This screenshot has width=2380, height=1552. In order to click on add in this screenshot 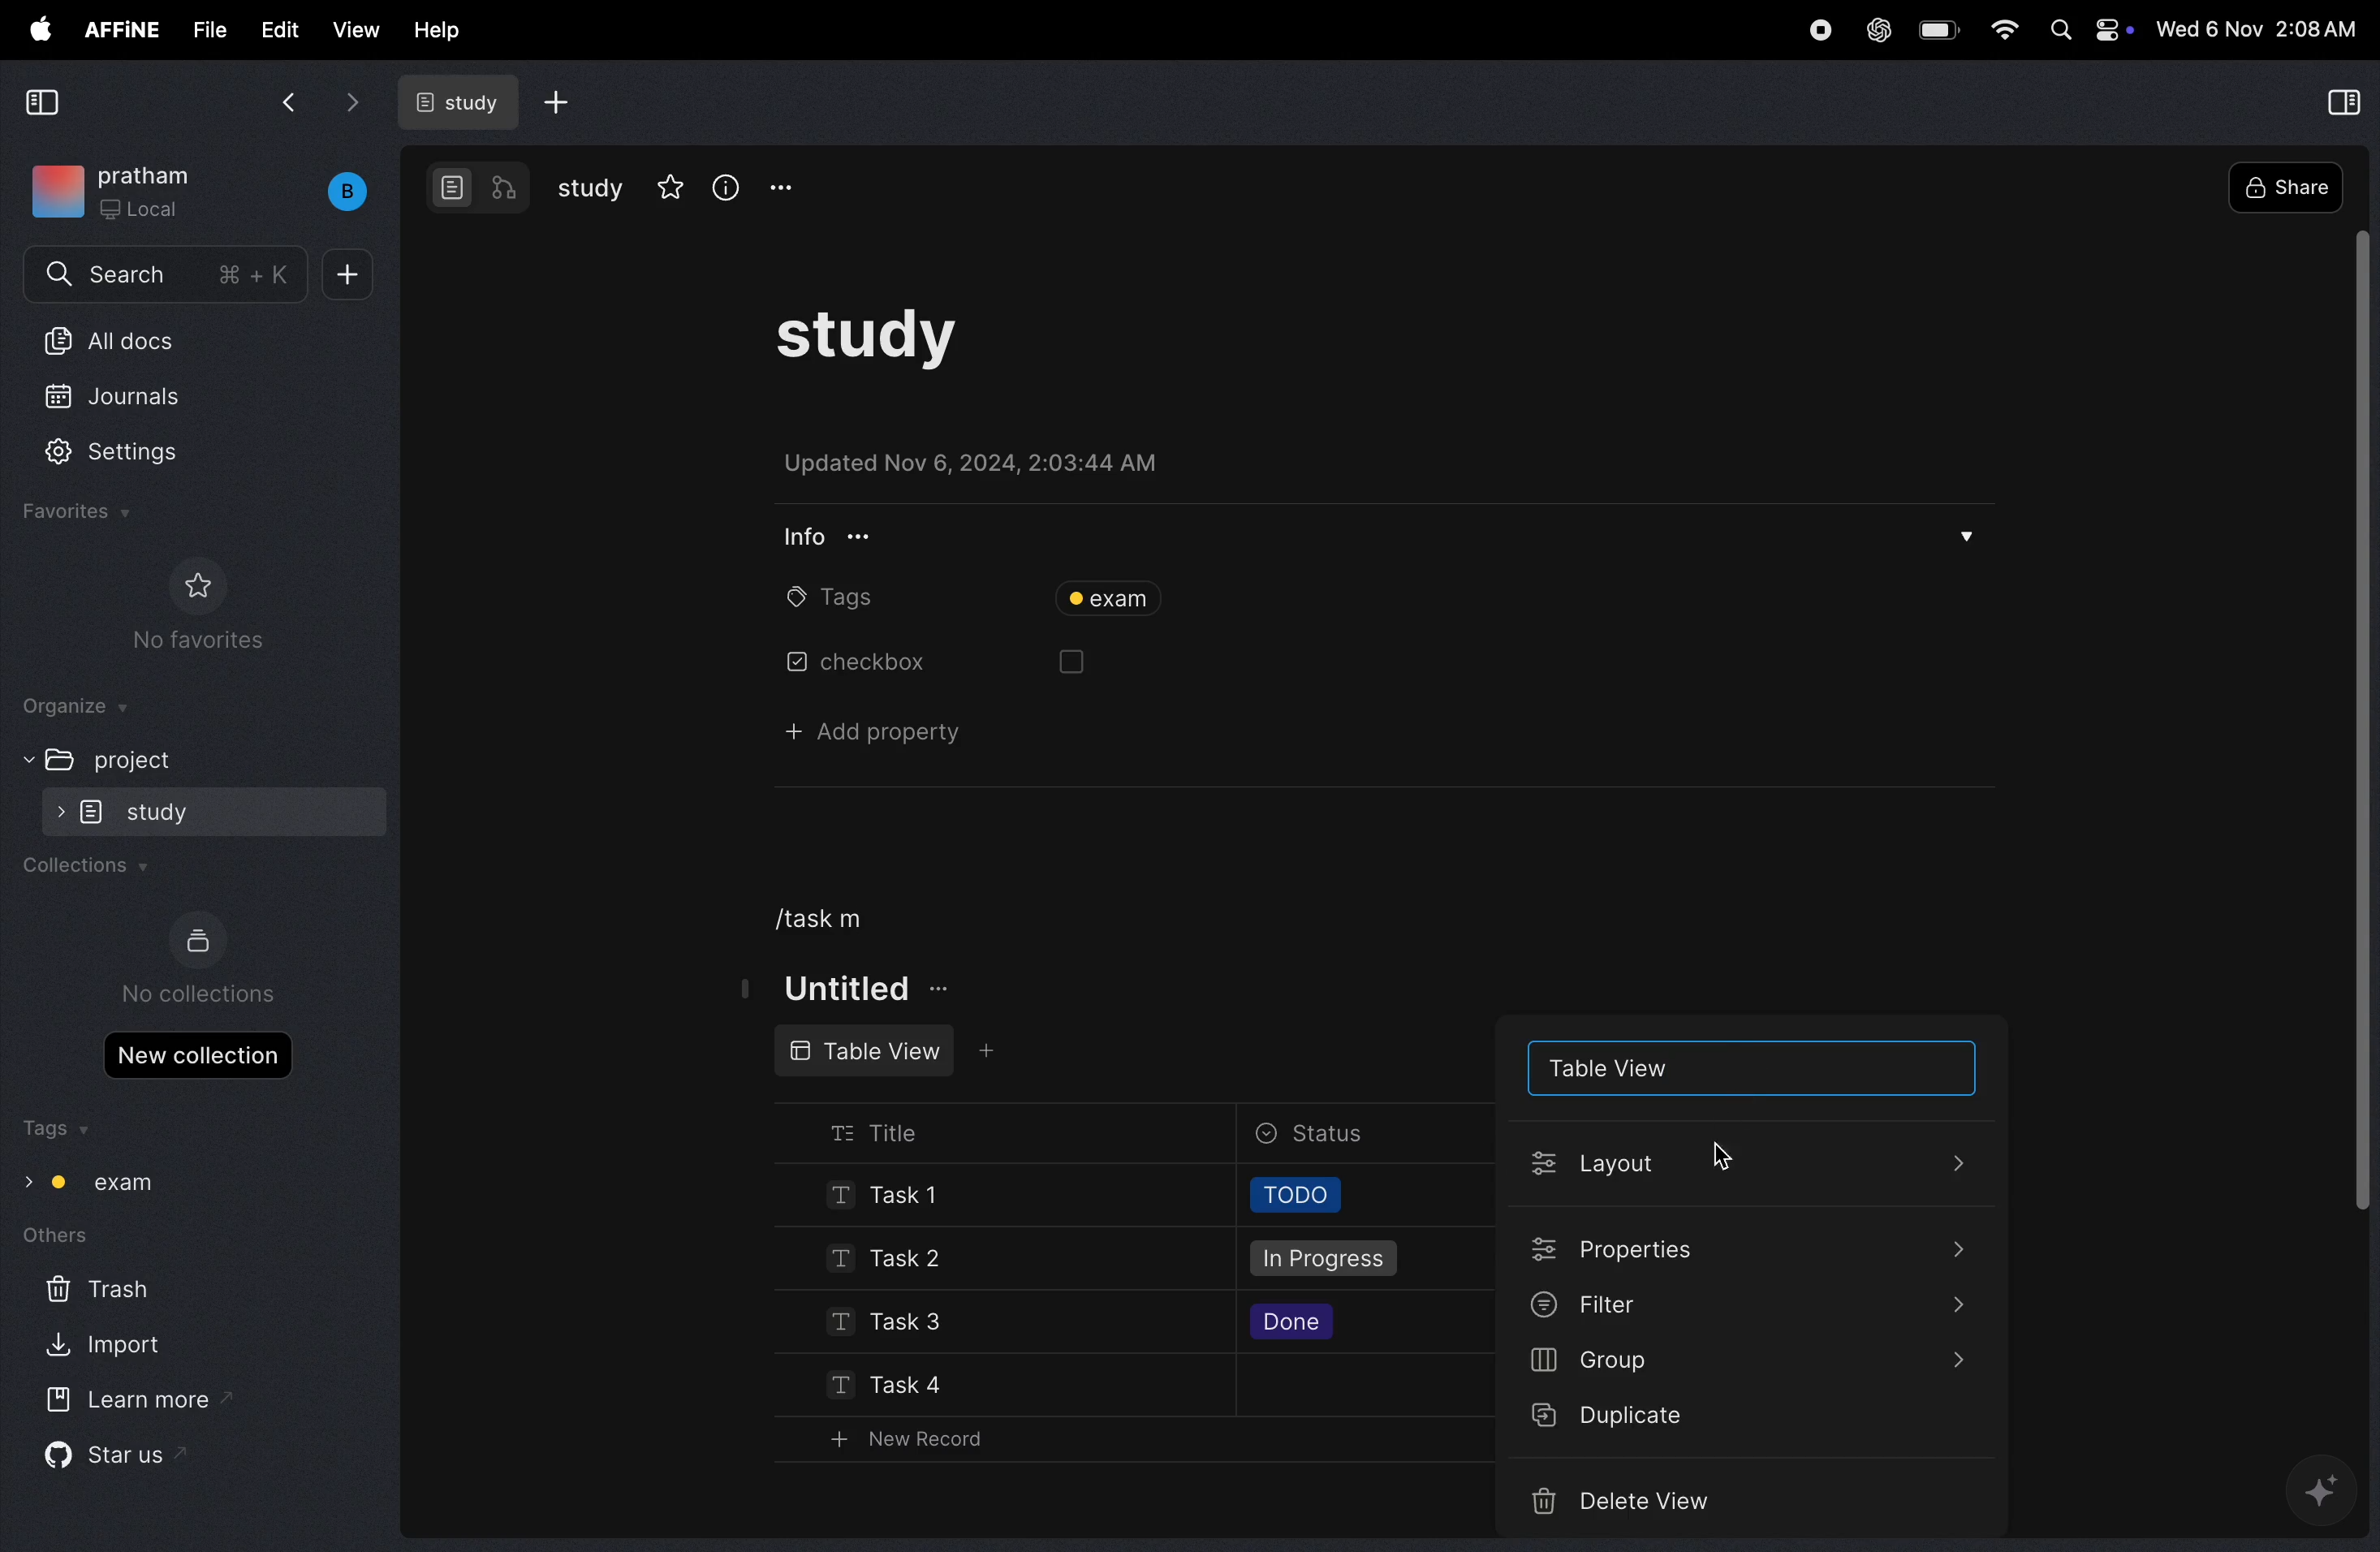, I will do `click(347, 272)`.